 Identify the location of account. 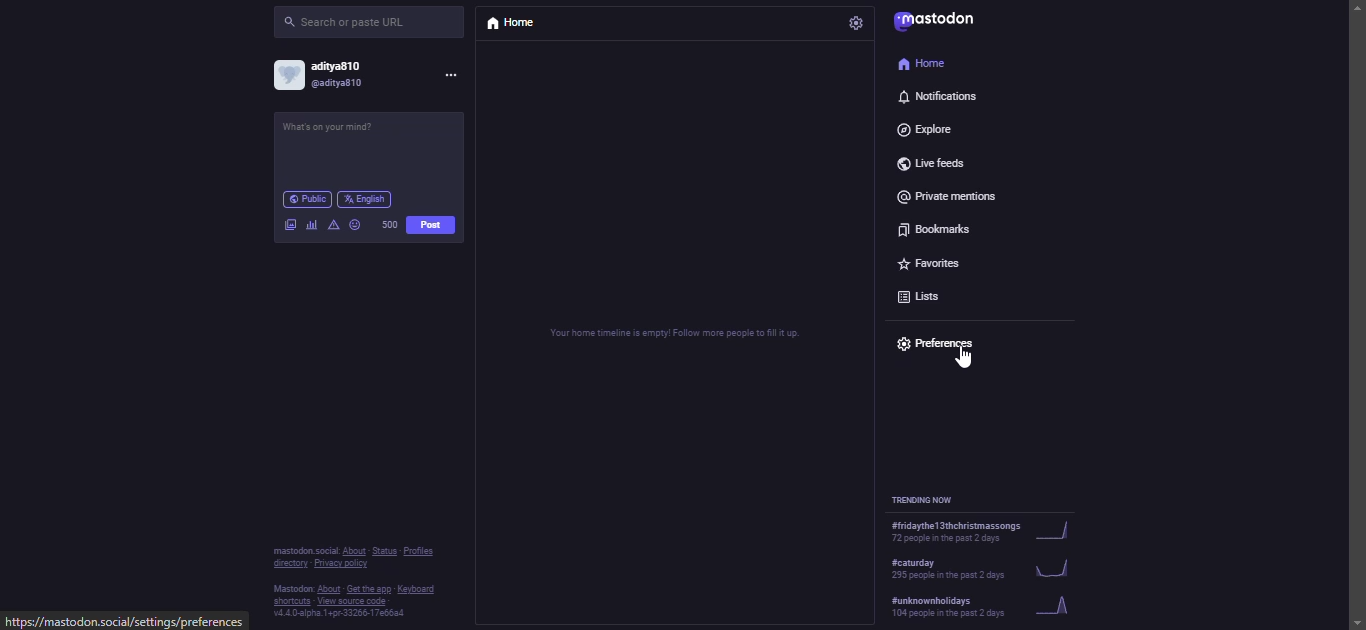
(331, 74).